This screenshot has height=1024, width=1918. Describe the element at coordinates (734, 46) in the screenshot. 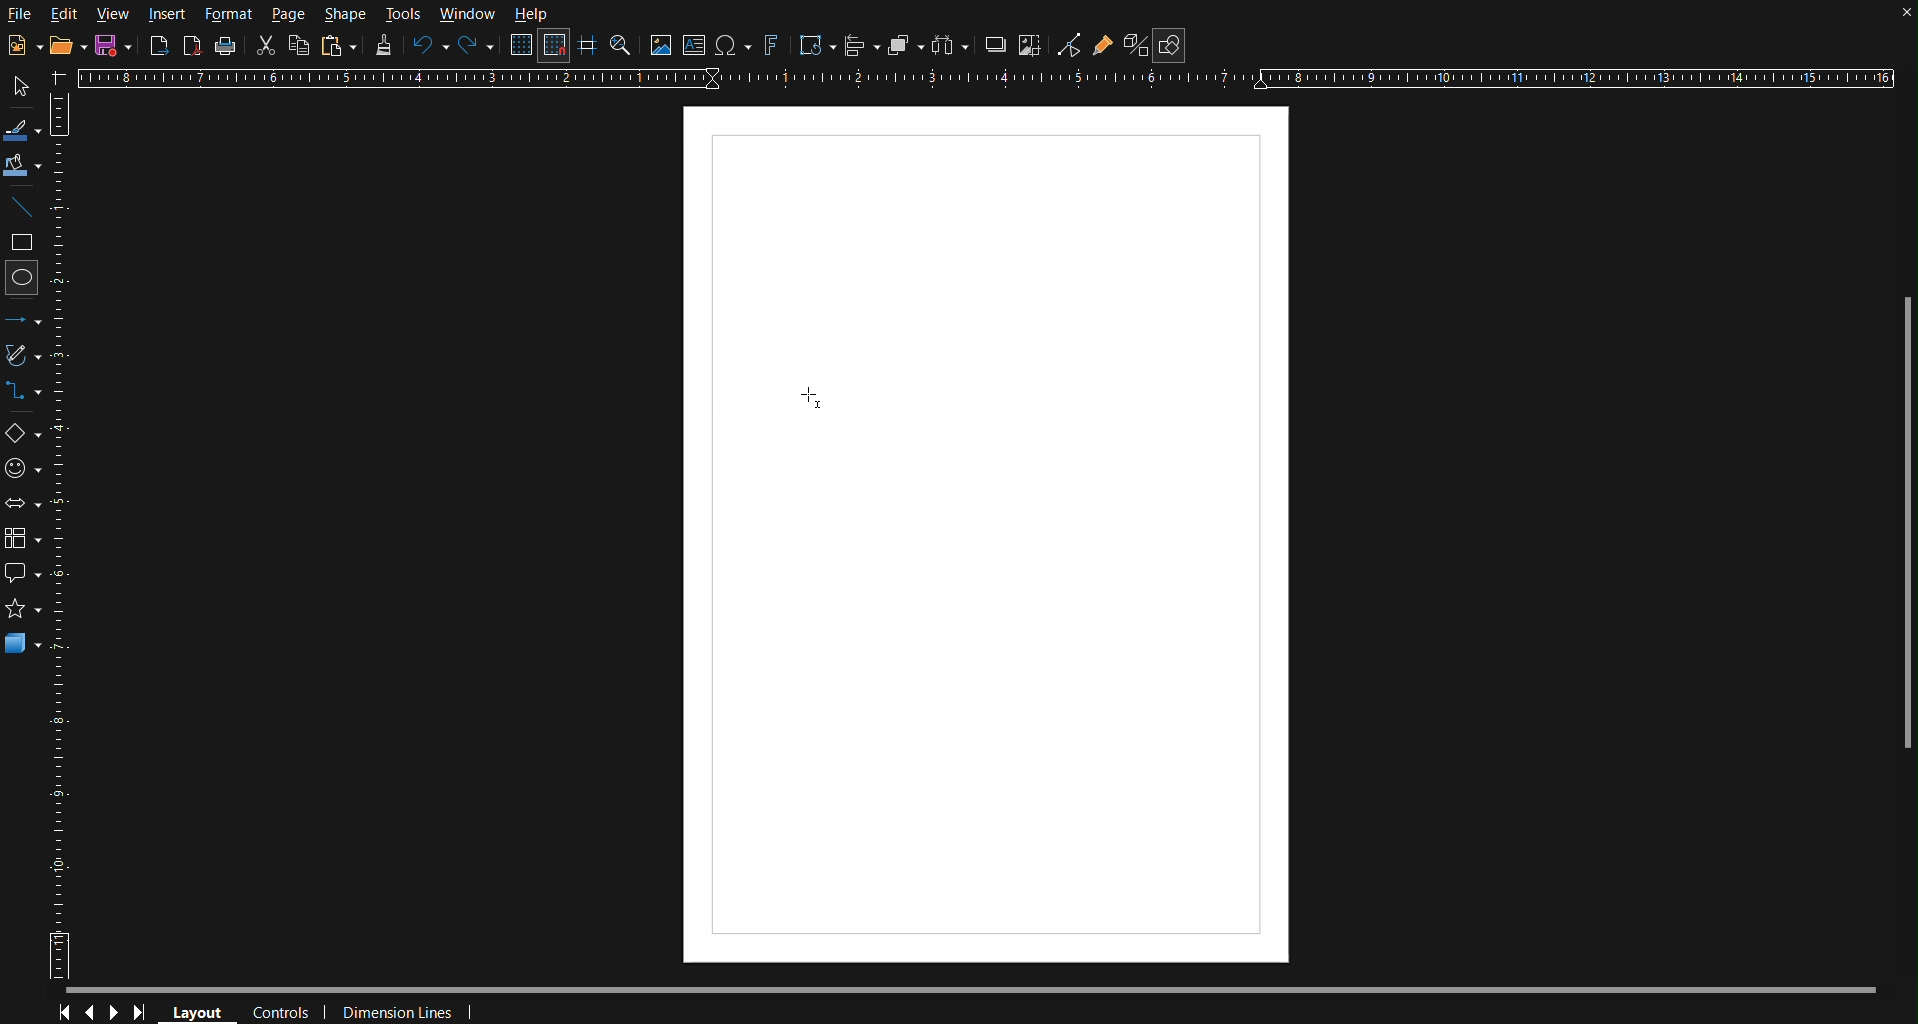

I see `Insert Special Character` at that location.